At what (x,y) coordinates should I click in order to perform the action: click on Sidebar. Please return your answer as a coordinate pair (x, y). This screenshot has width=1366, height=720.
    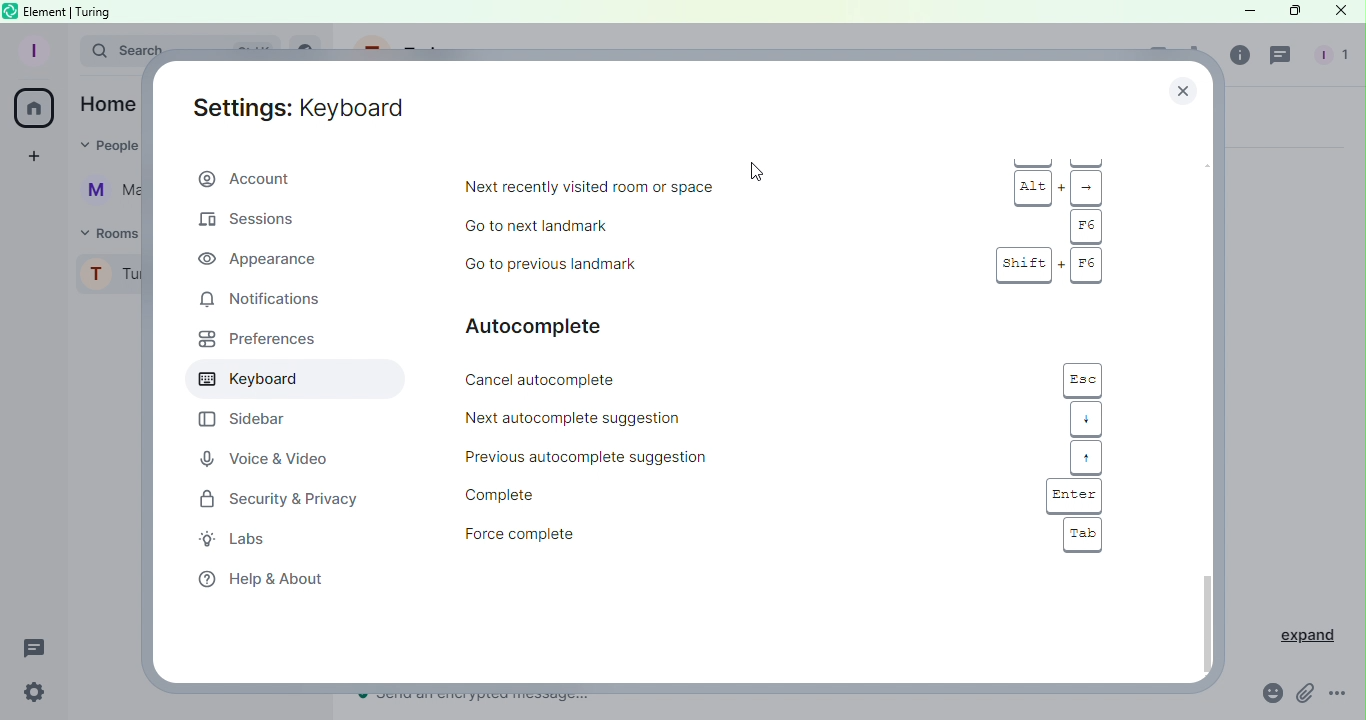
    Looking at the image, I should click on (239, 420).